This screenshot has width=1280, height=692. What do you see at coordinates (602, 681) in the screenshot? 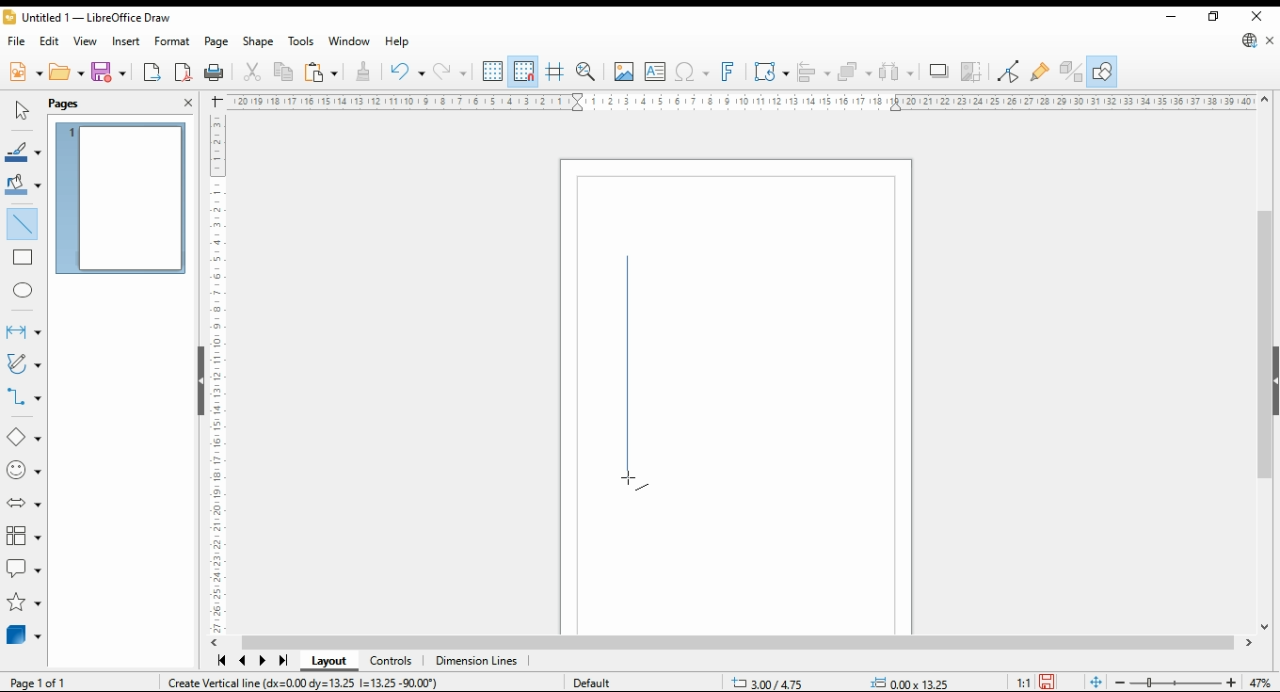
I see `default` at bounding box center [602, 681].